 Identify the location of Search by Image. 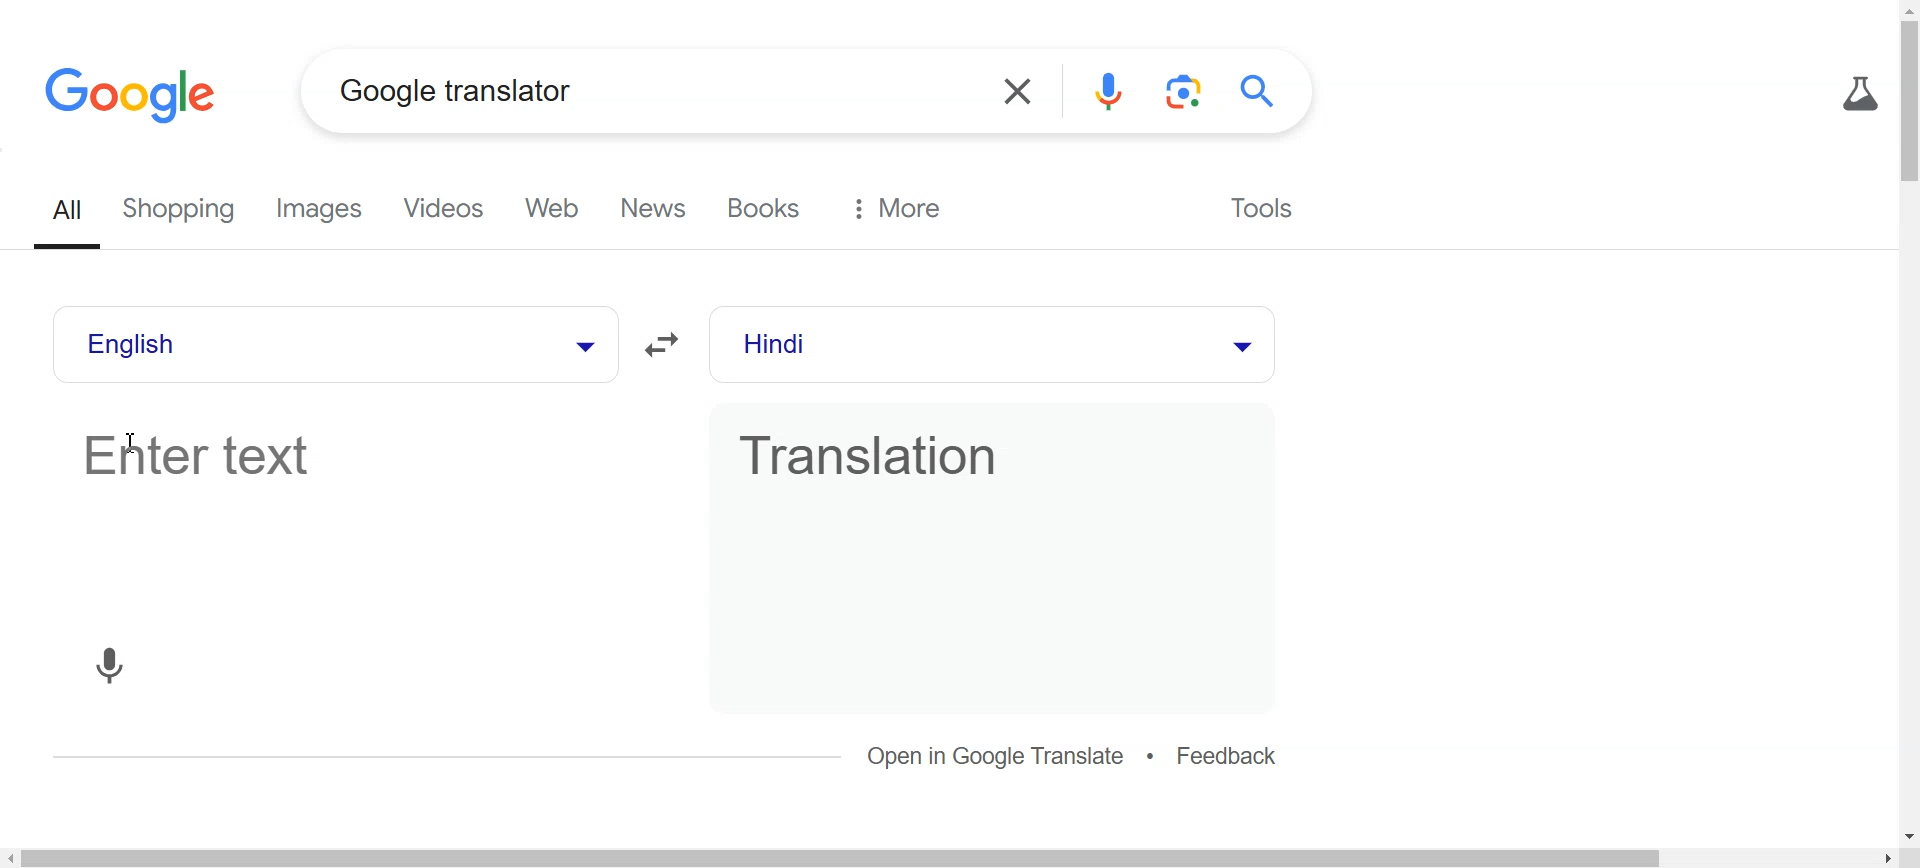
(1187, 92).